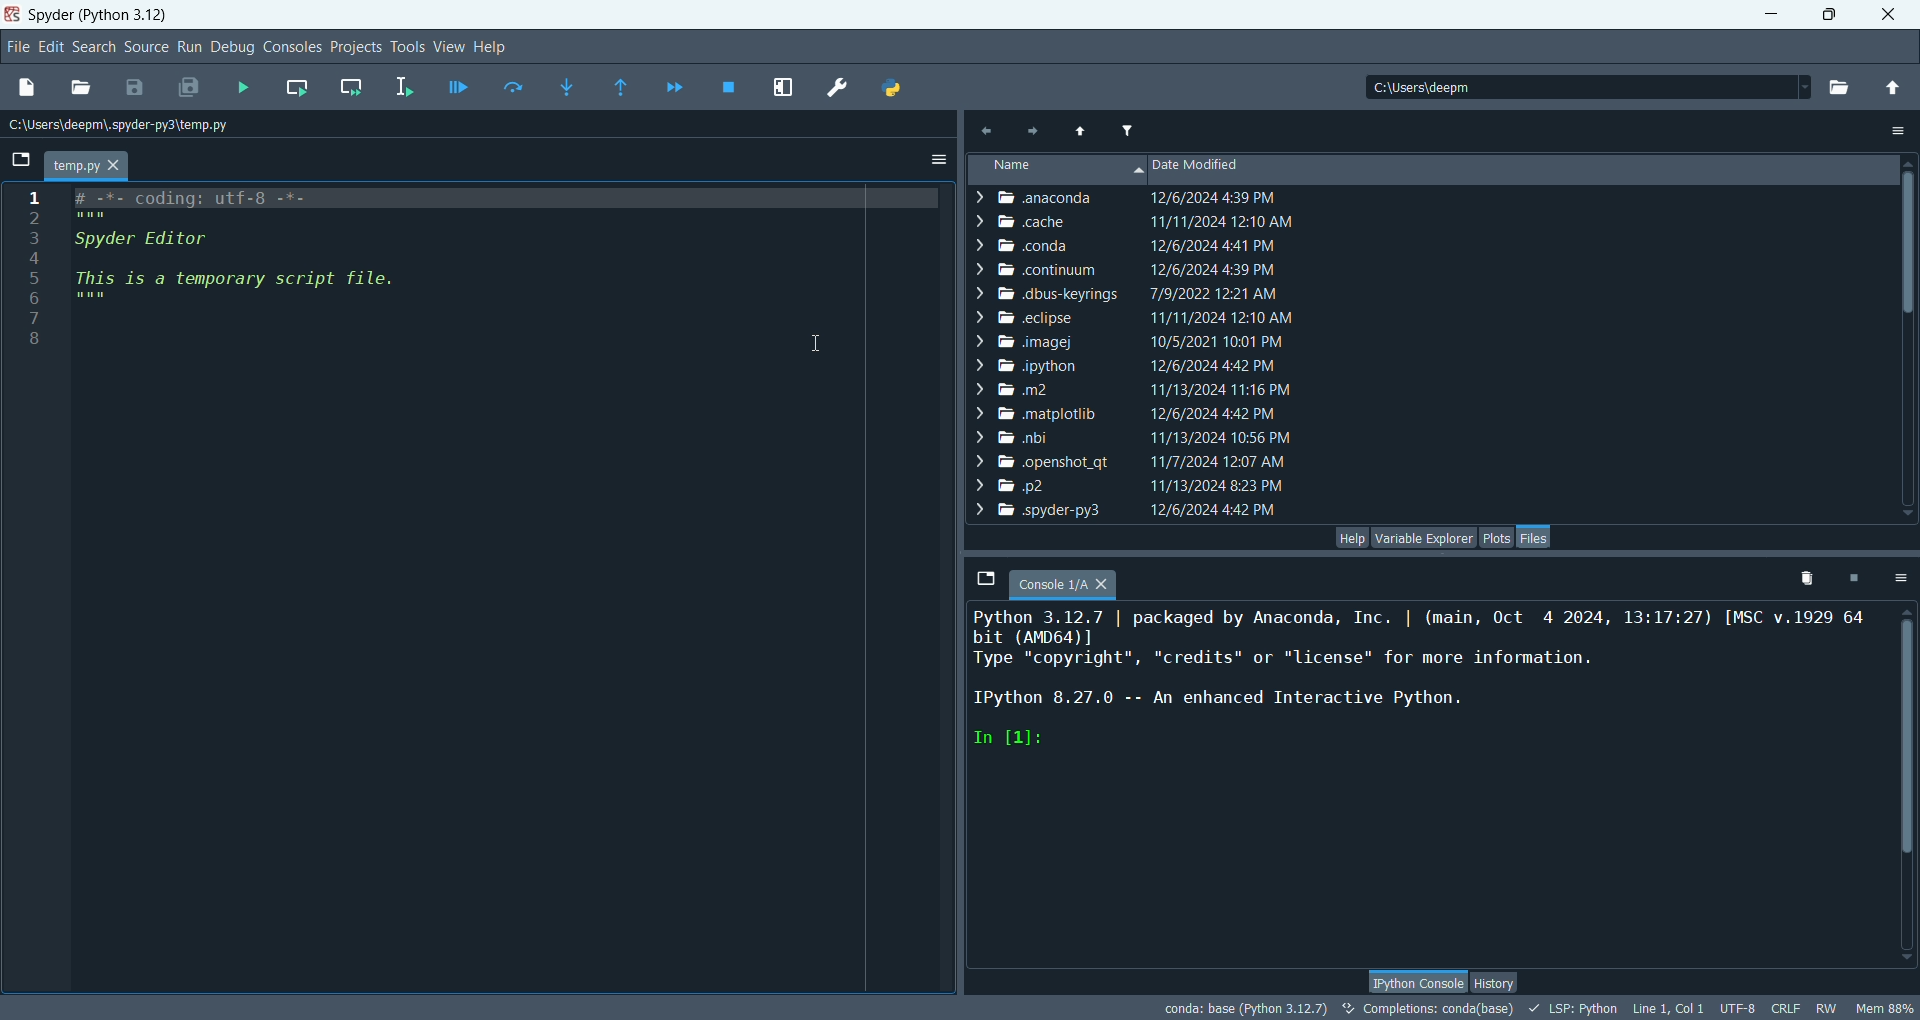 Image resolution: width=1920 pixels, height=1020 pixels. What do you see at coordinates (814, 342) in the screenshot?
I see `cursor` at bounding box center [814, 342].